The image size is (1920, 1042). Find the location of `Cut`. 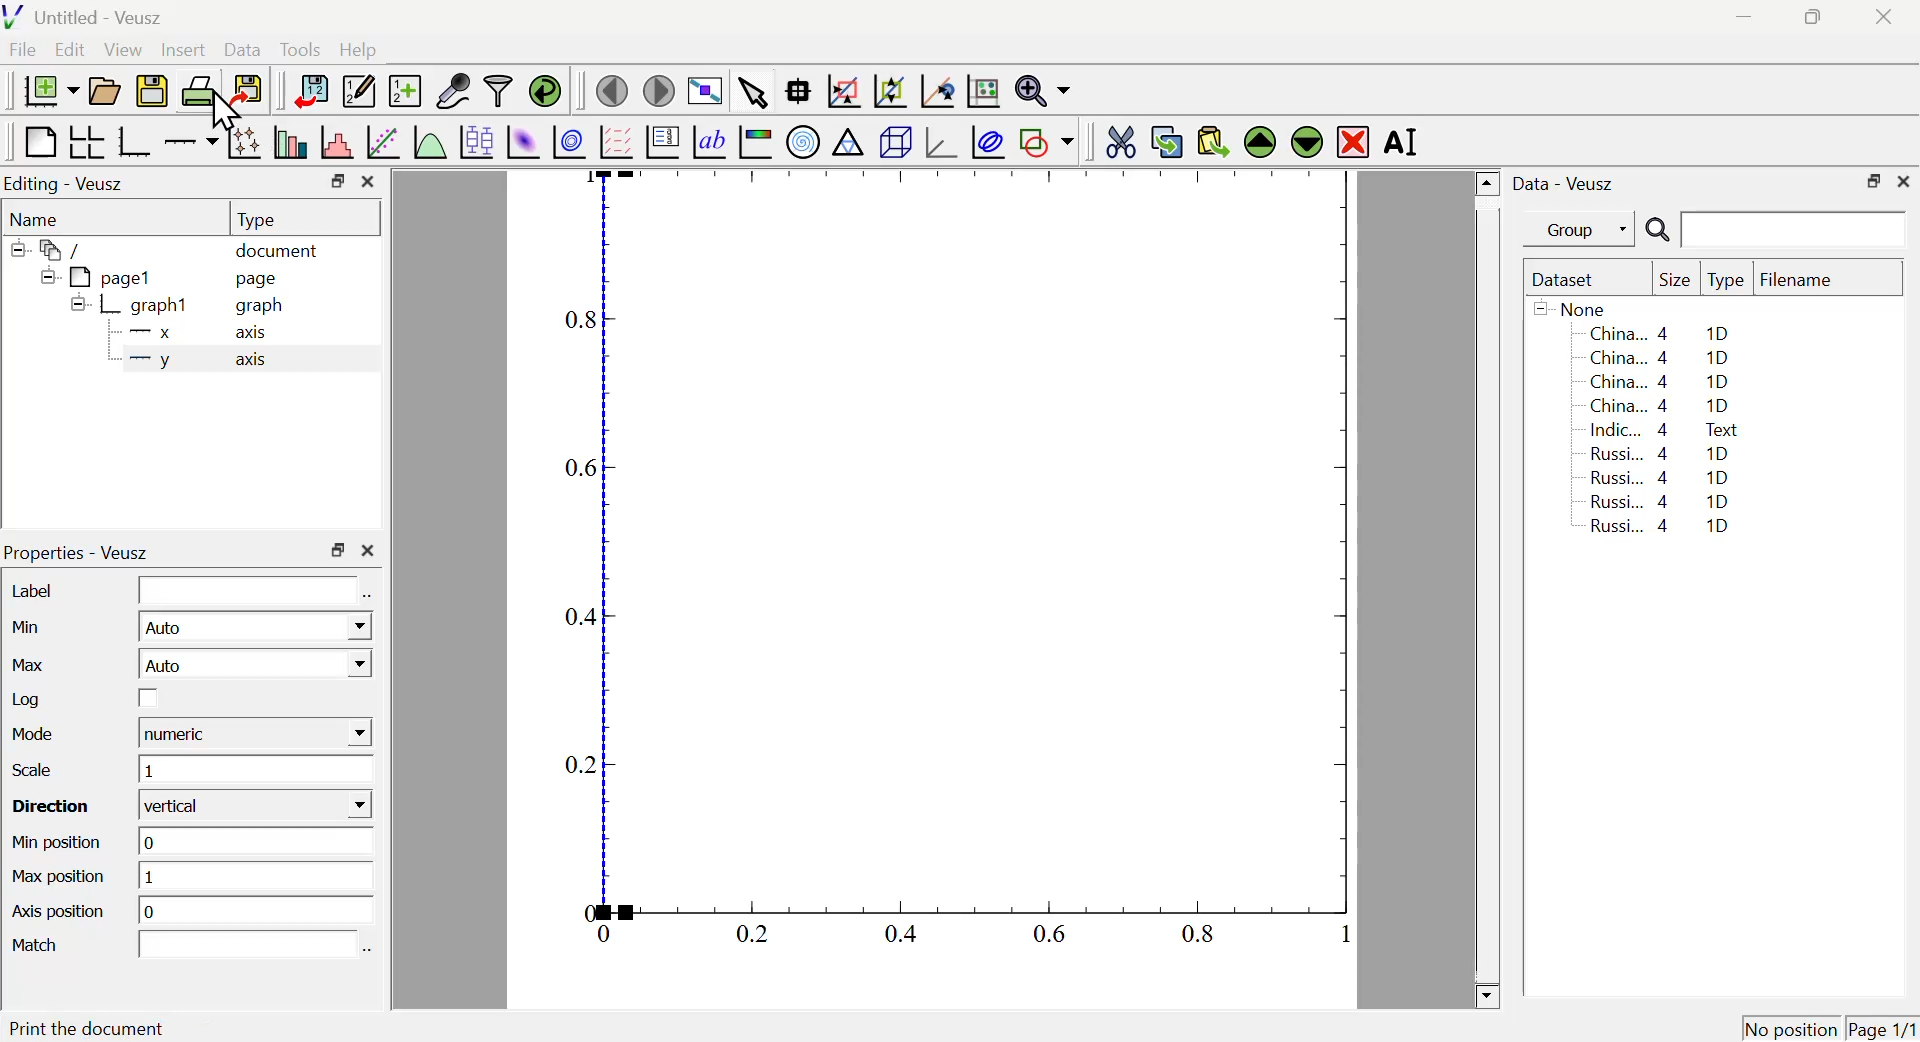

Cut is located at coordinates (1120, 140).